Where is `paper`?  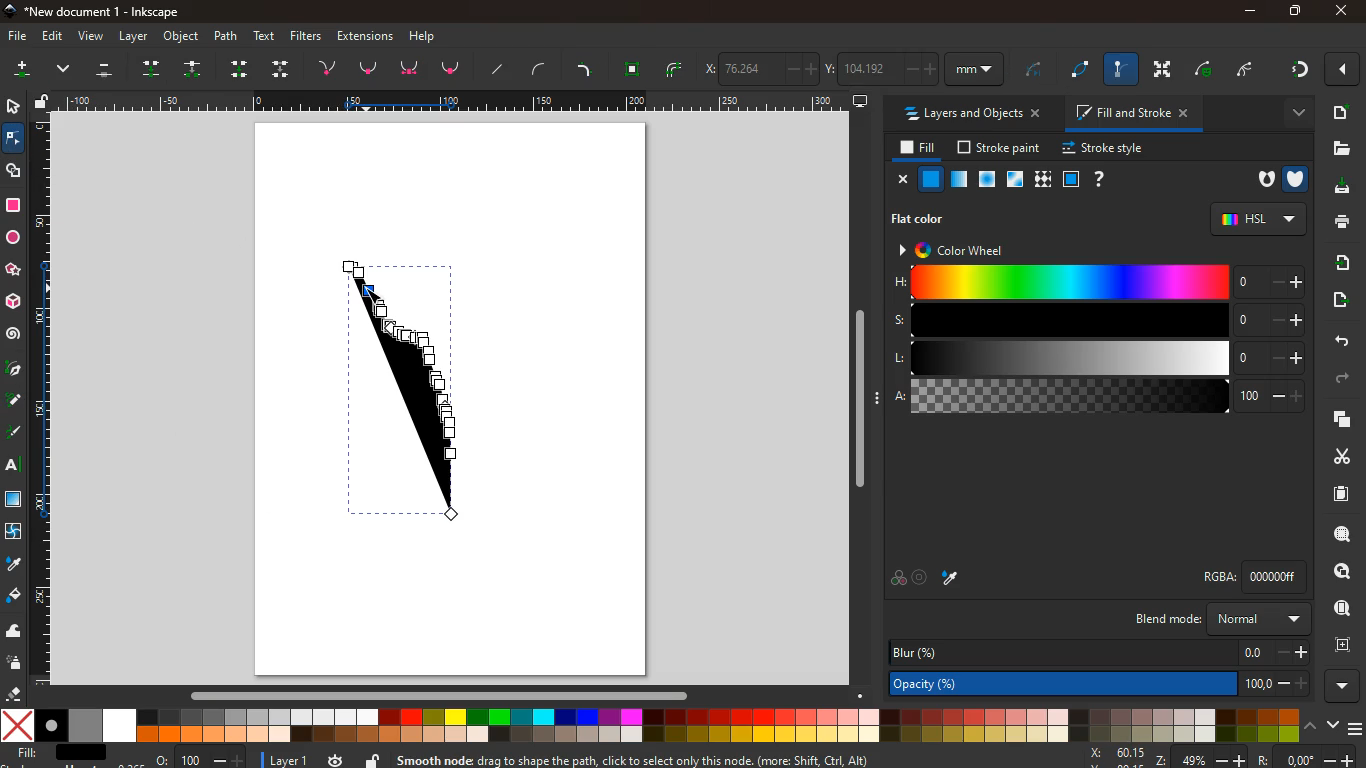
paper is located at coordinates (1339, 493).